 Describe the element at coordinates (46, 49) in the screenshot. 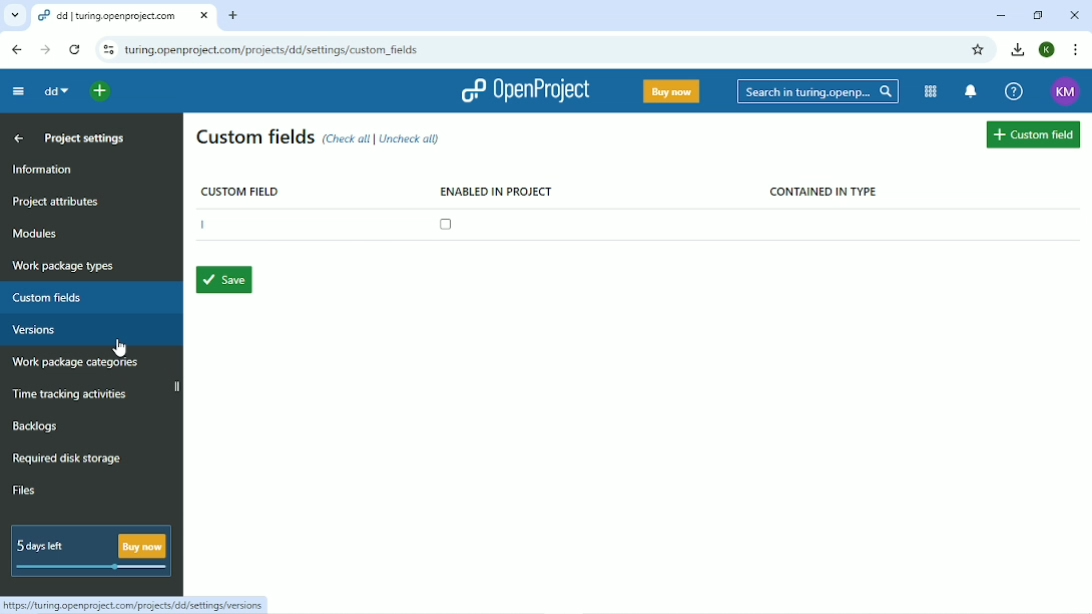

I see `Forward` at that location.